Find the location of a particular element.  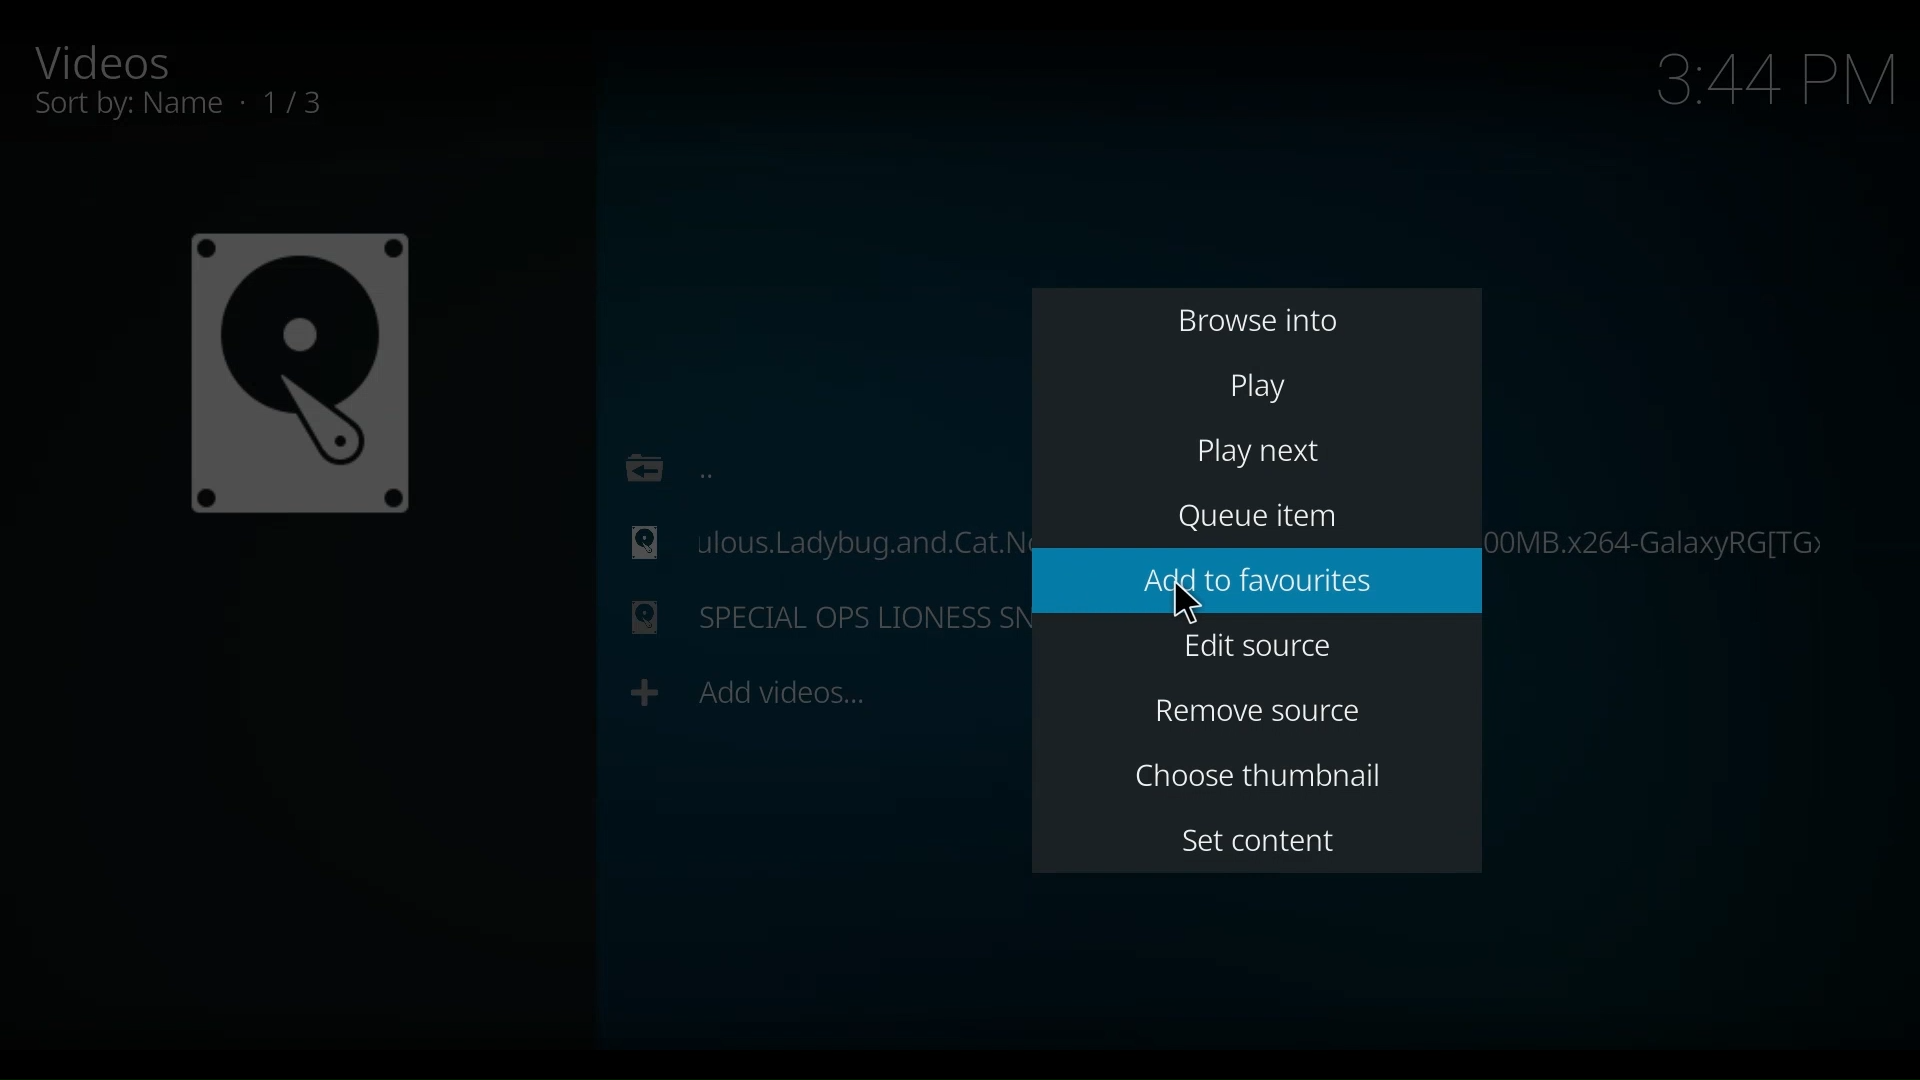

Browse into is located at coordinates (1259, 319).